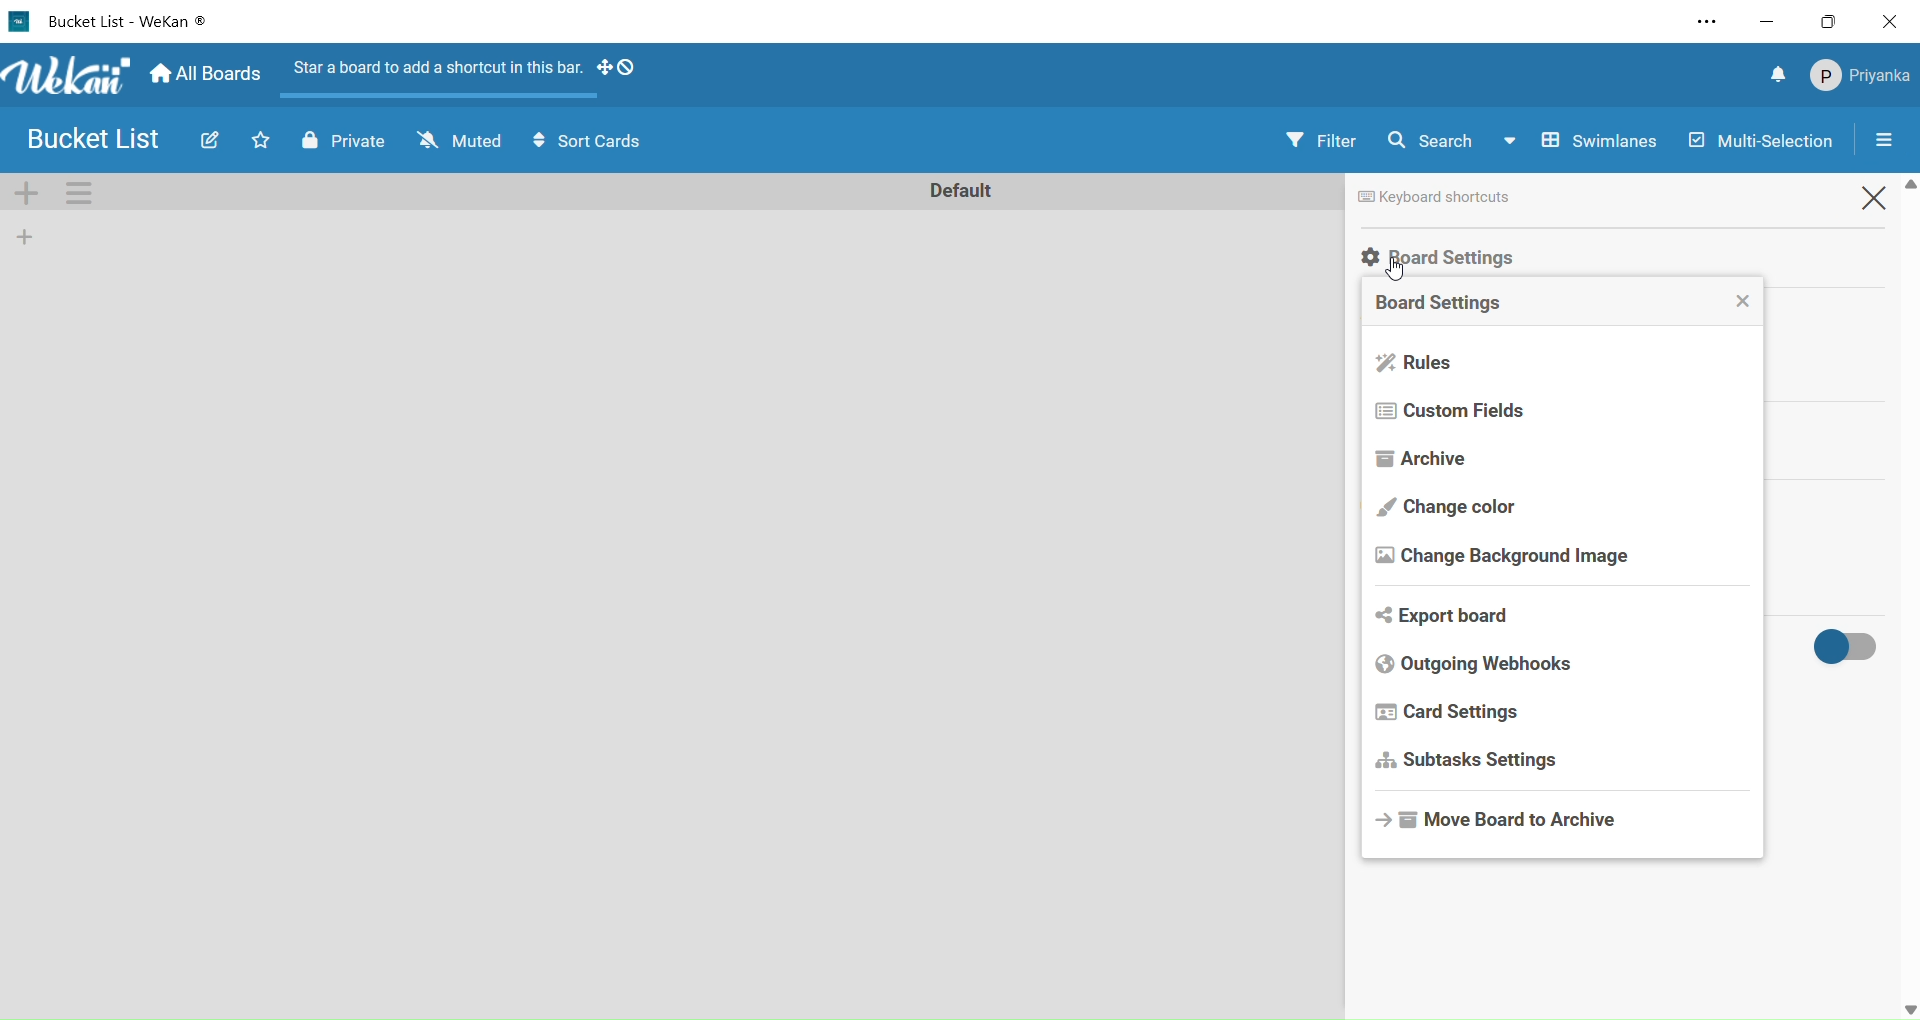 The width and height of the screenshot is (1920, 1020). Describe the element at coordinates (261, 140) in the screenshot. I see `click to star this board. Starred board shows up at the top of your board list.` at that location.